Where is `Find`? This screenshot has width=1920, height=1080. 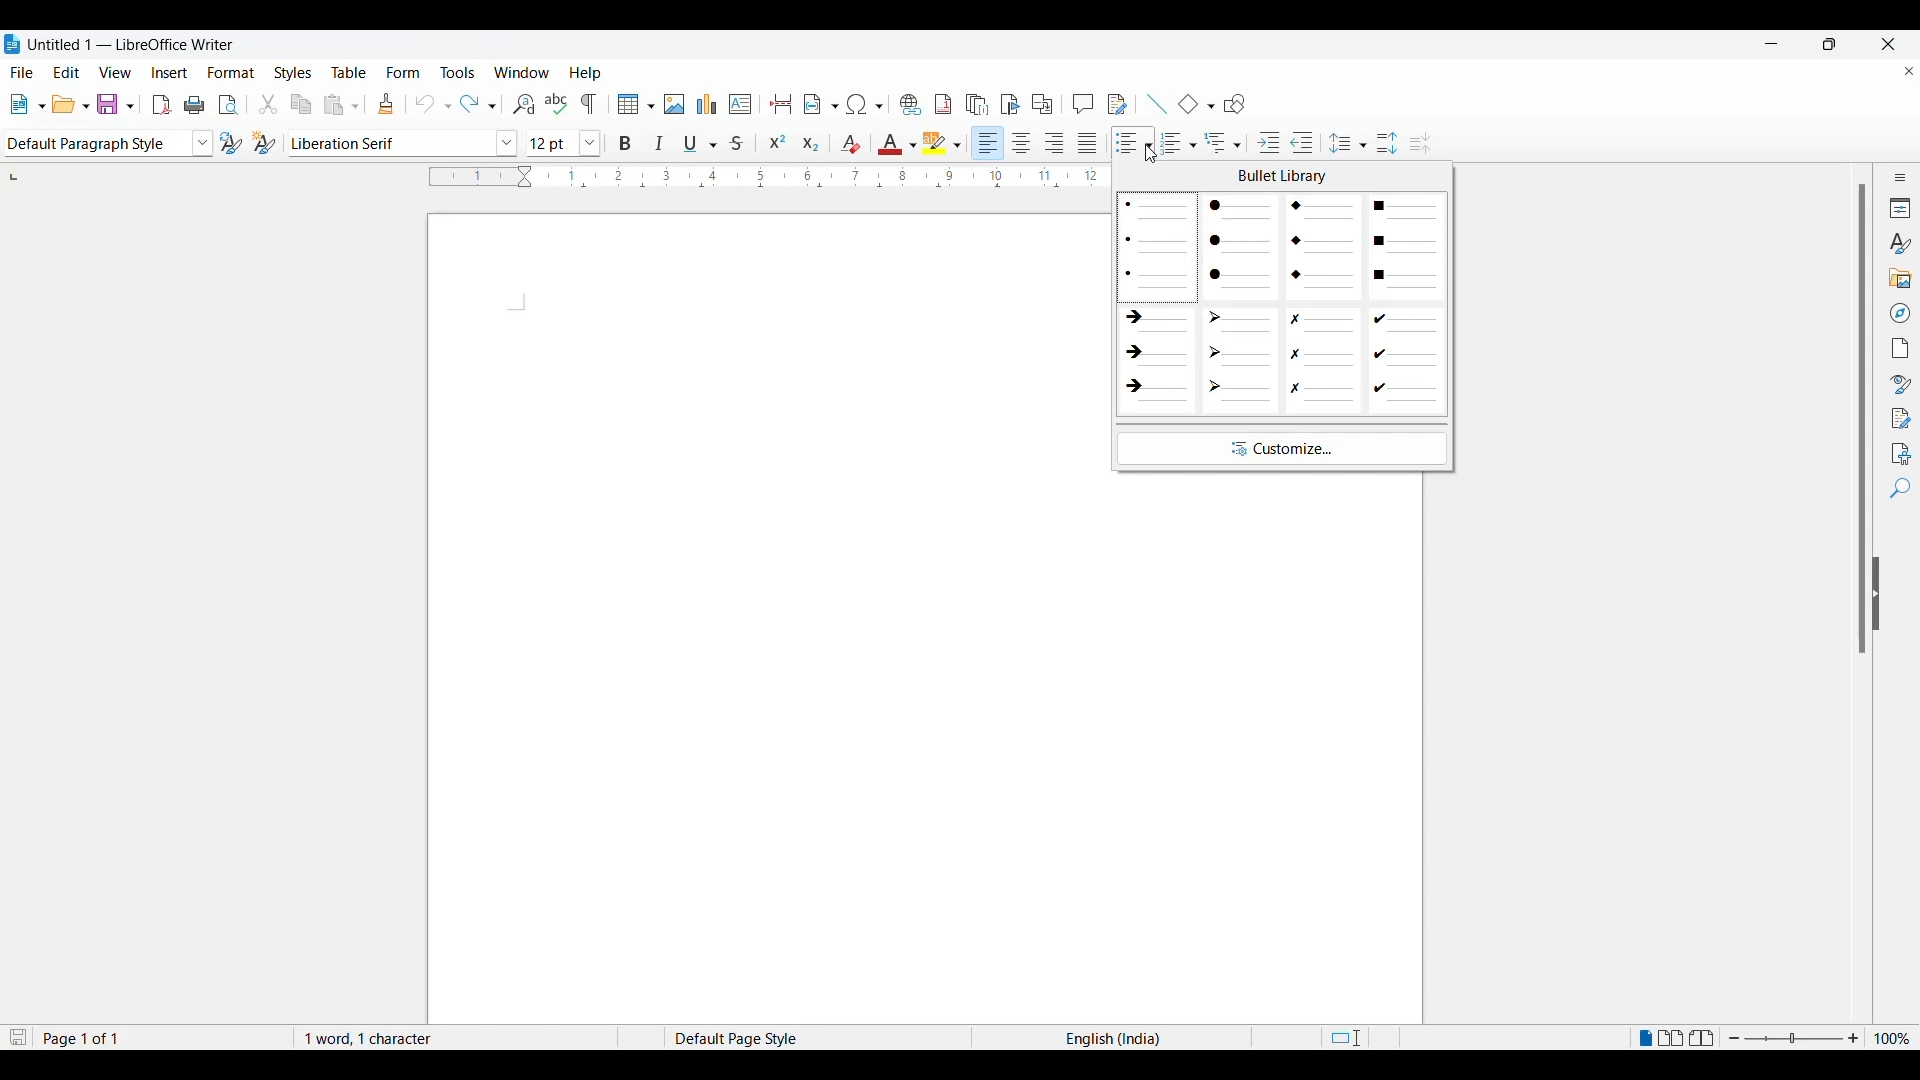 Find is located at coordinates (1897, 492).